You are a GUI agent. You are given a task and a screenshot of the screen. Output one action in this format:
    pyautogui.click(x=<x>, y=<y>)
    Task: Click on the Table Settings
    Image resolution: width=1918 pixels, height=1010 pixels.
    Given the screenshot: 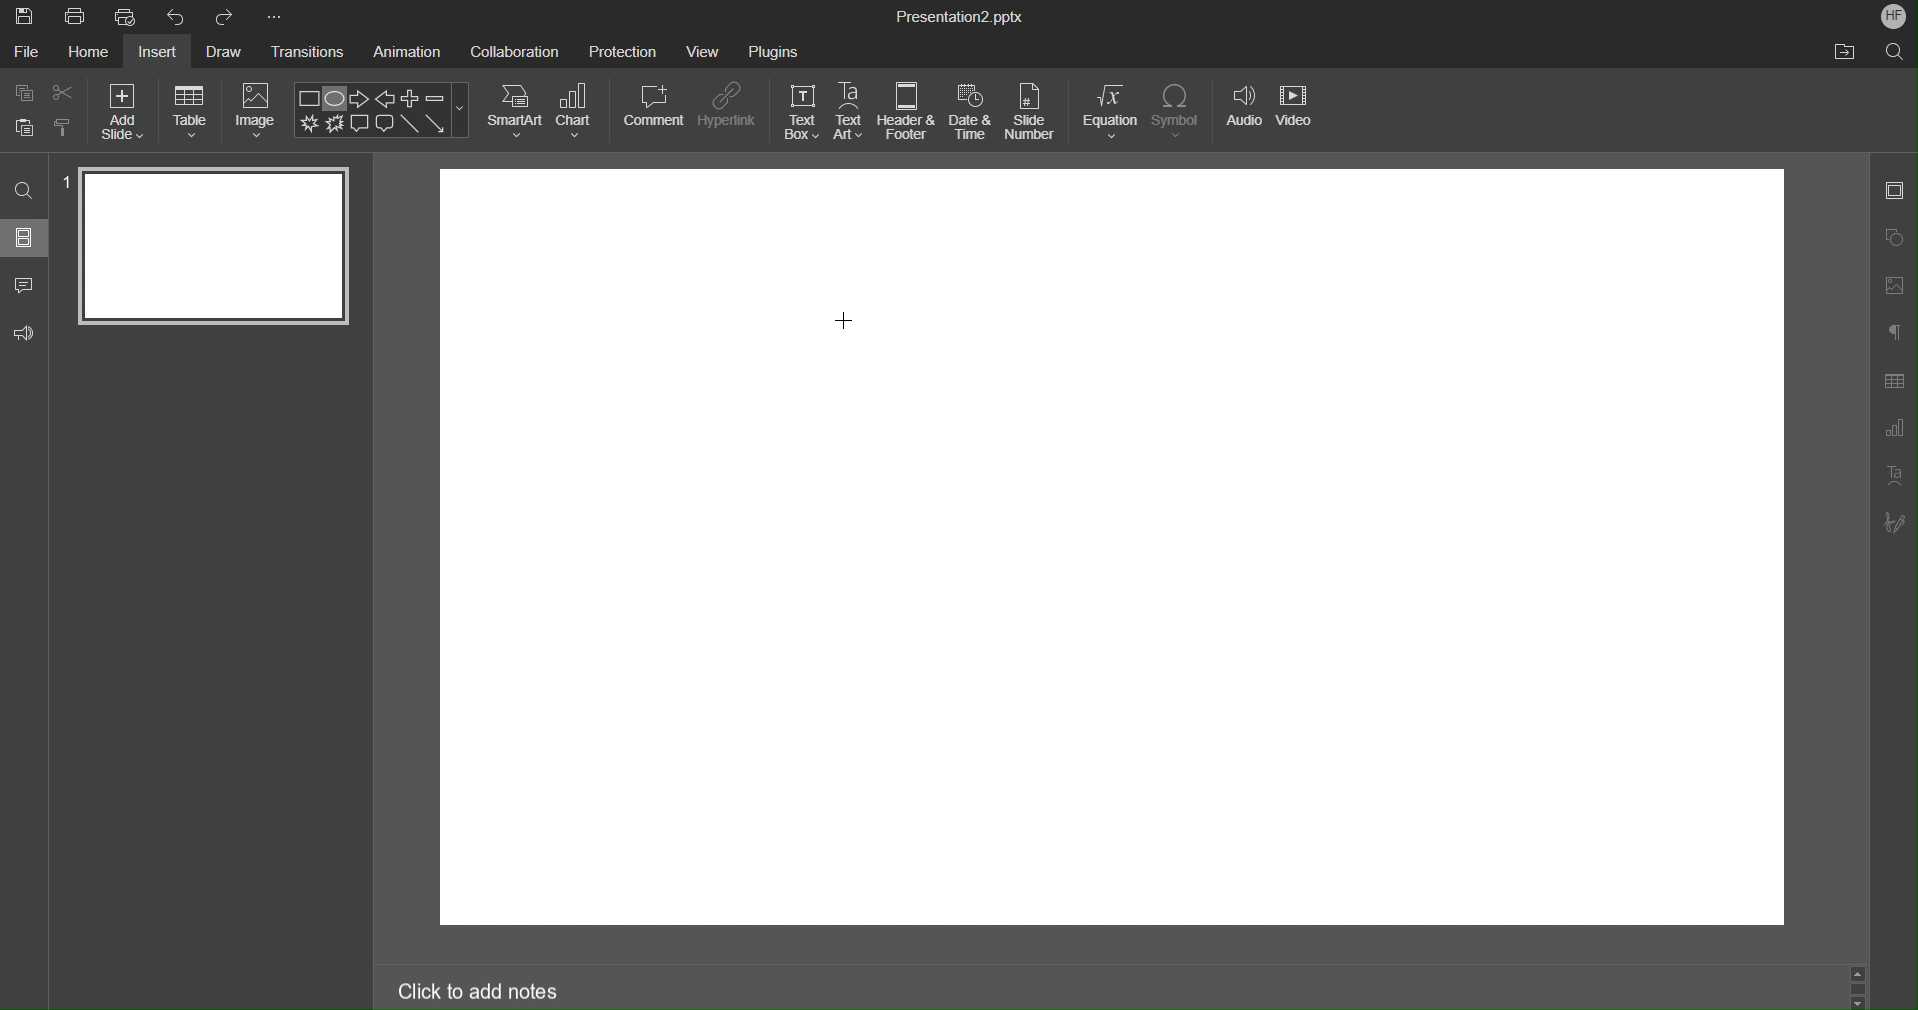 What is the action you would take?
    pyautogui.click(x=1893, y=381)
    